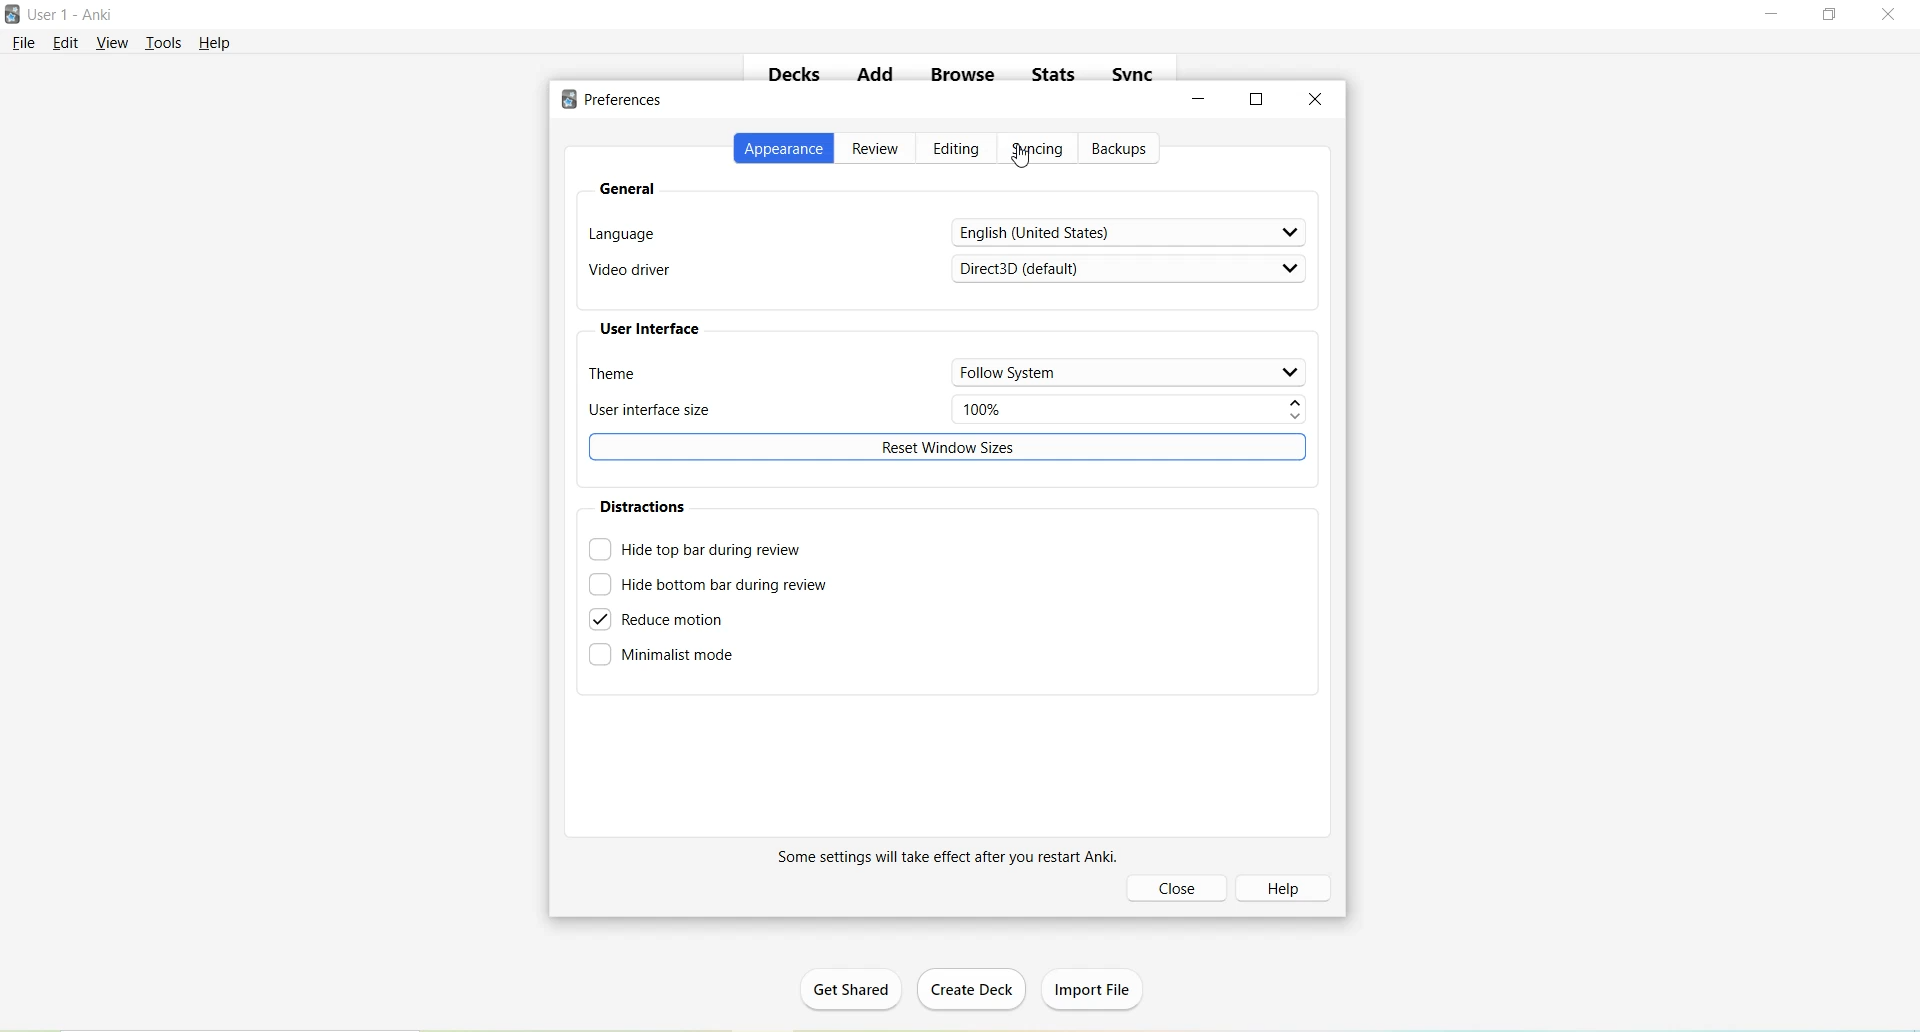  I want to click on User interface size, so click(945, 410).